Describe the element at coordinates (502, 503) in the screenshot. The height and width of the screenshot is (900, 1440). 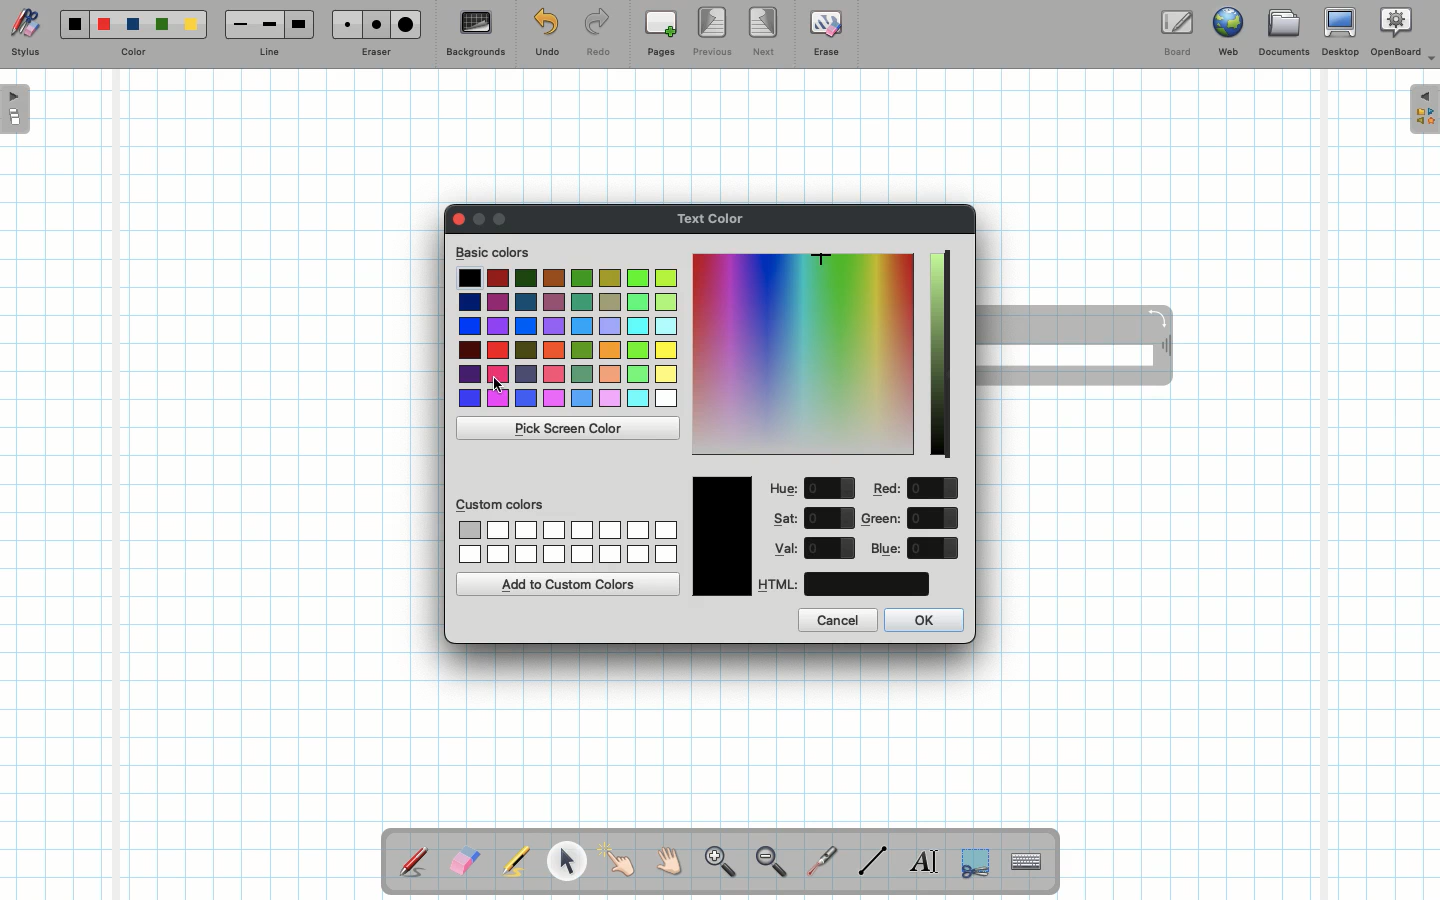
I see `Custom colors` at that location.